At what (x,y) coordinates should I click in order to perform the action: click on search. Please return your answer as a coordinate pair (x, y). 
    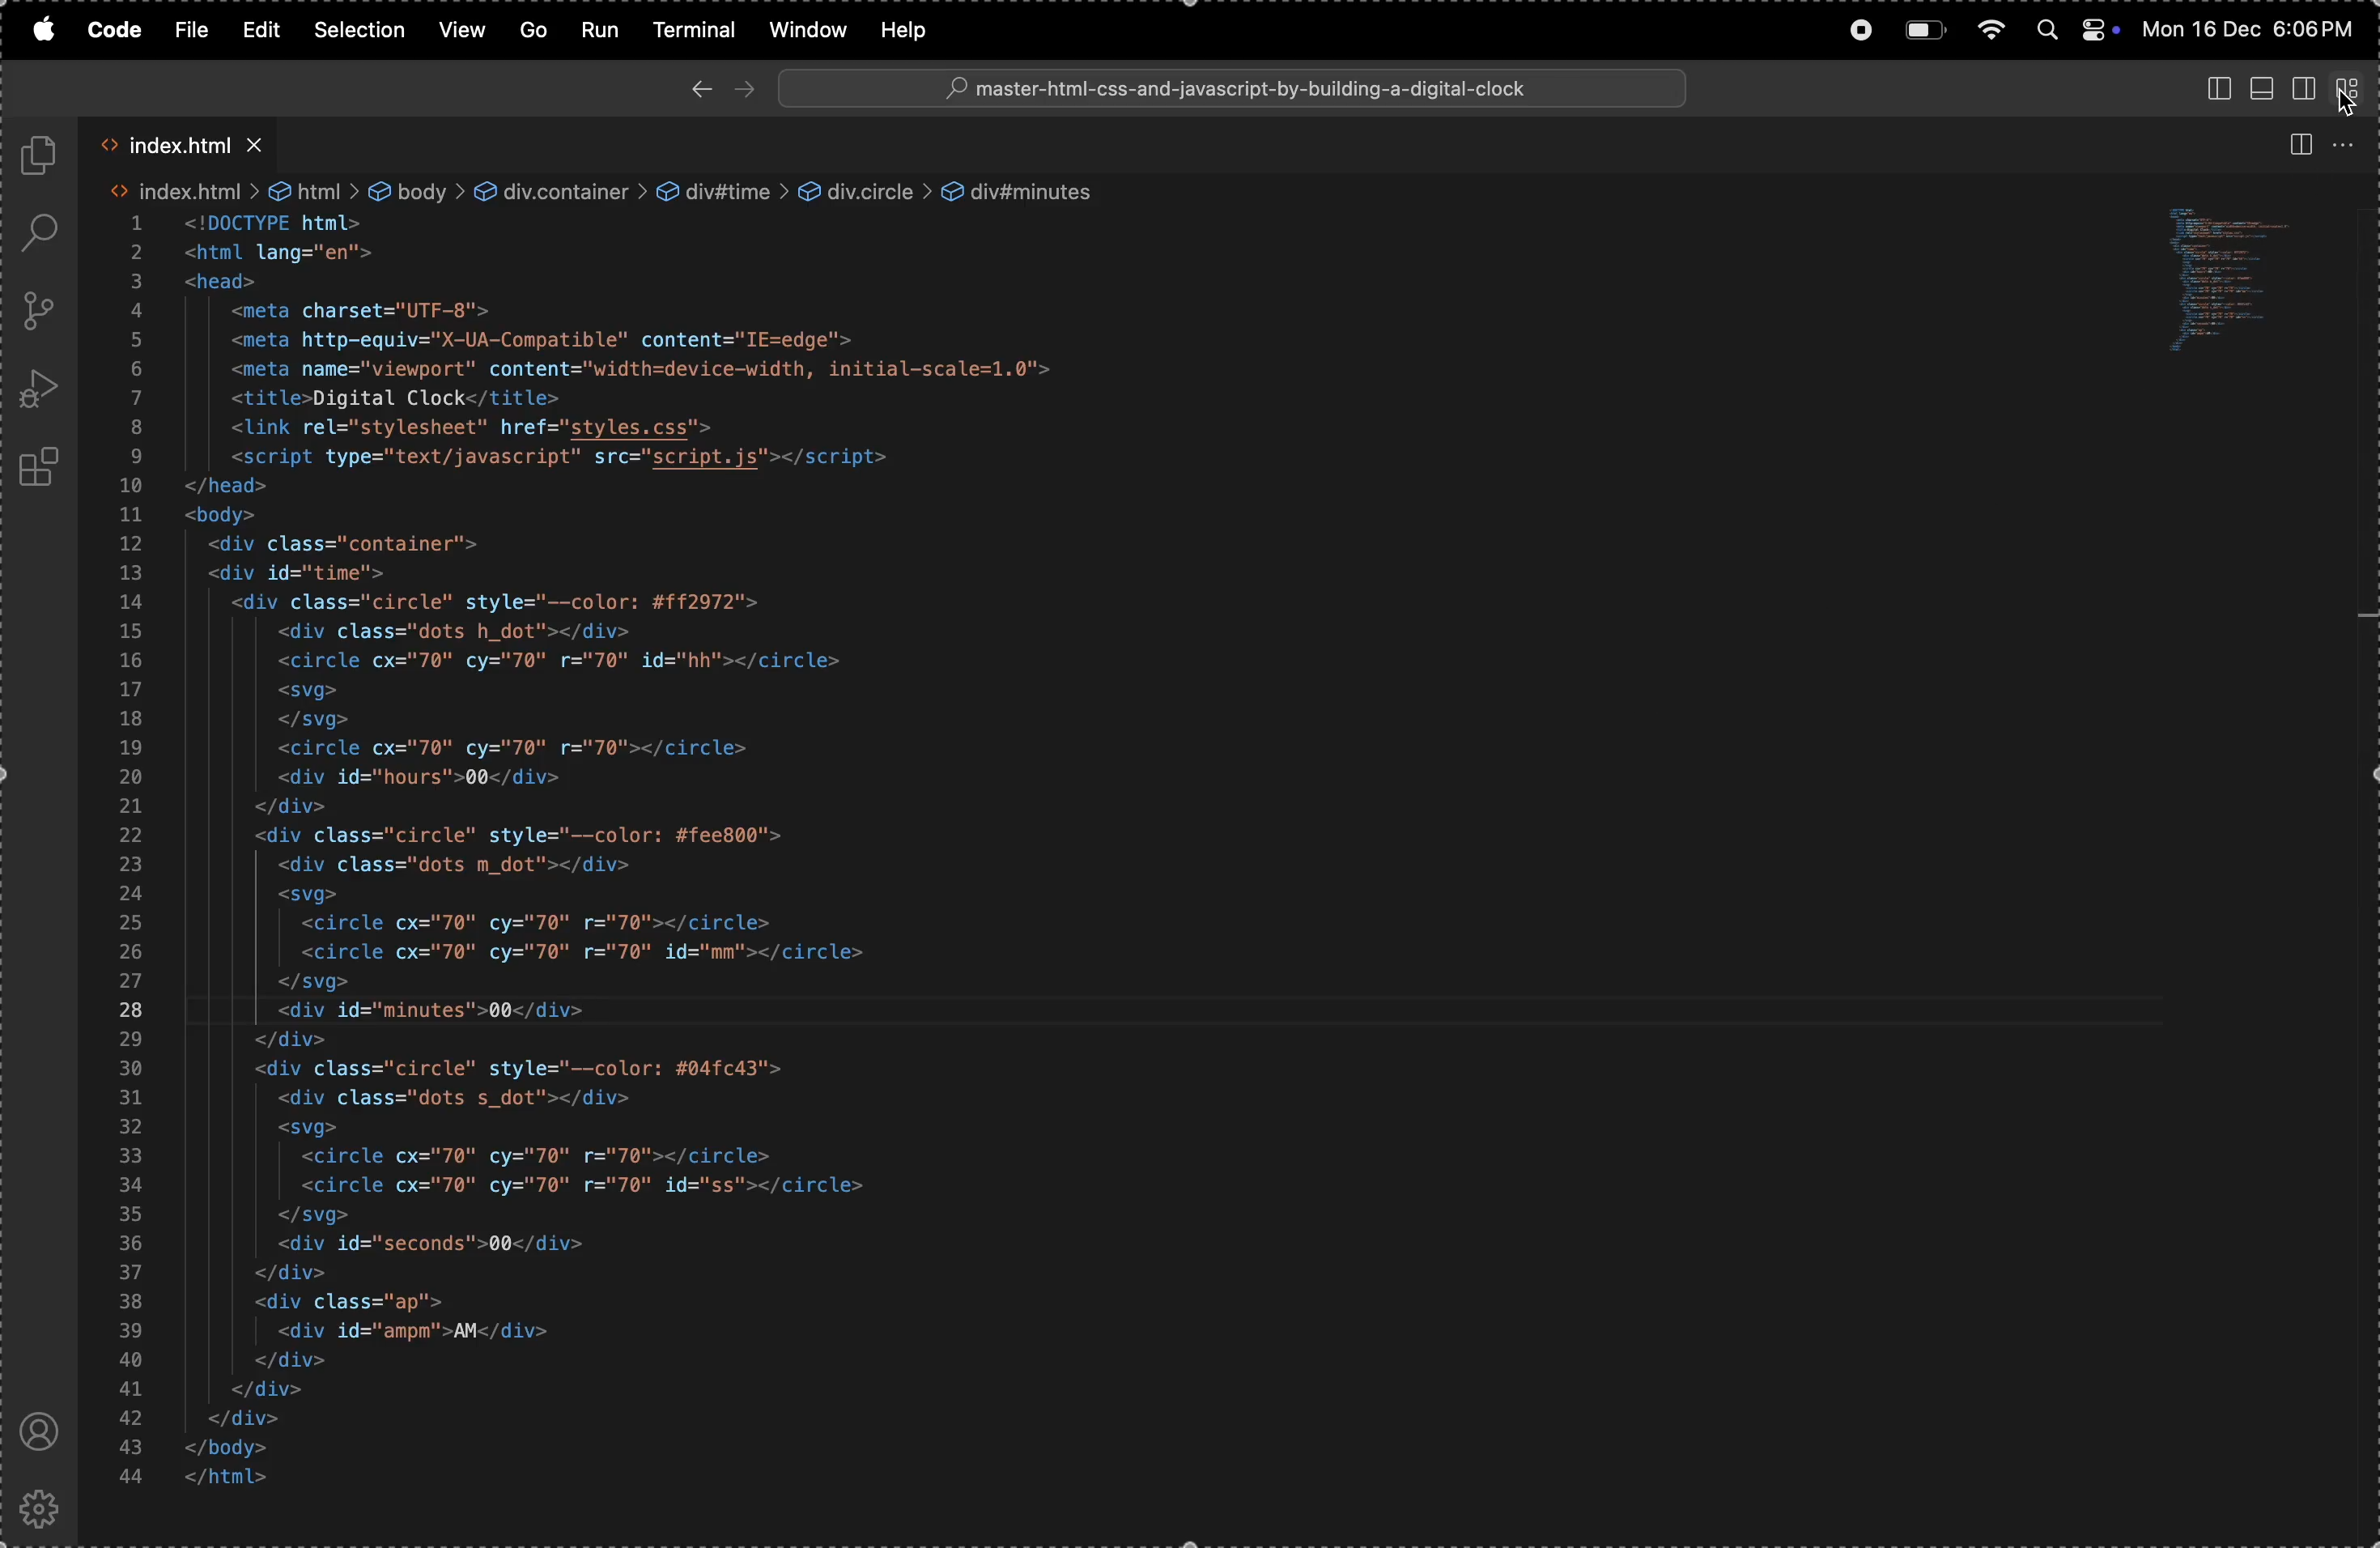
    Looking at the image, I should click on (47, 233).